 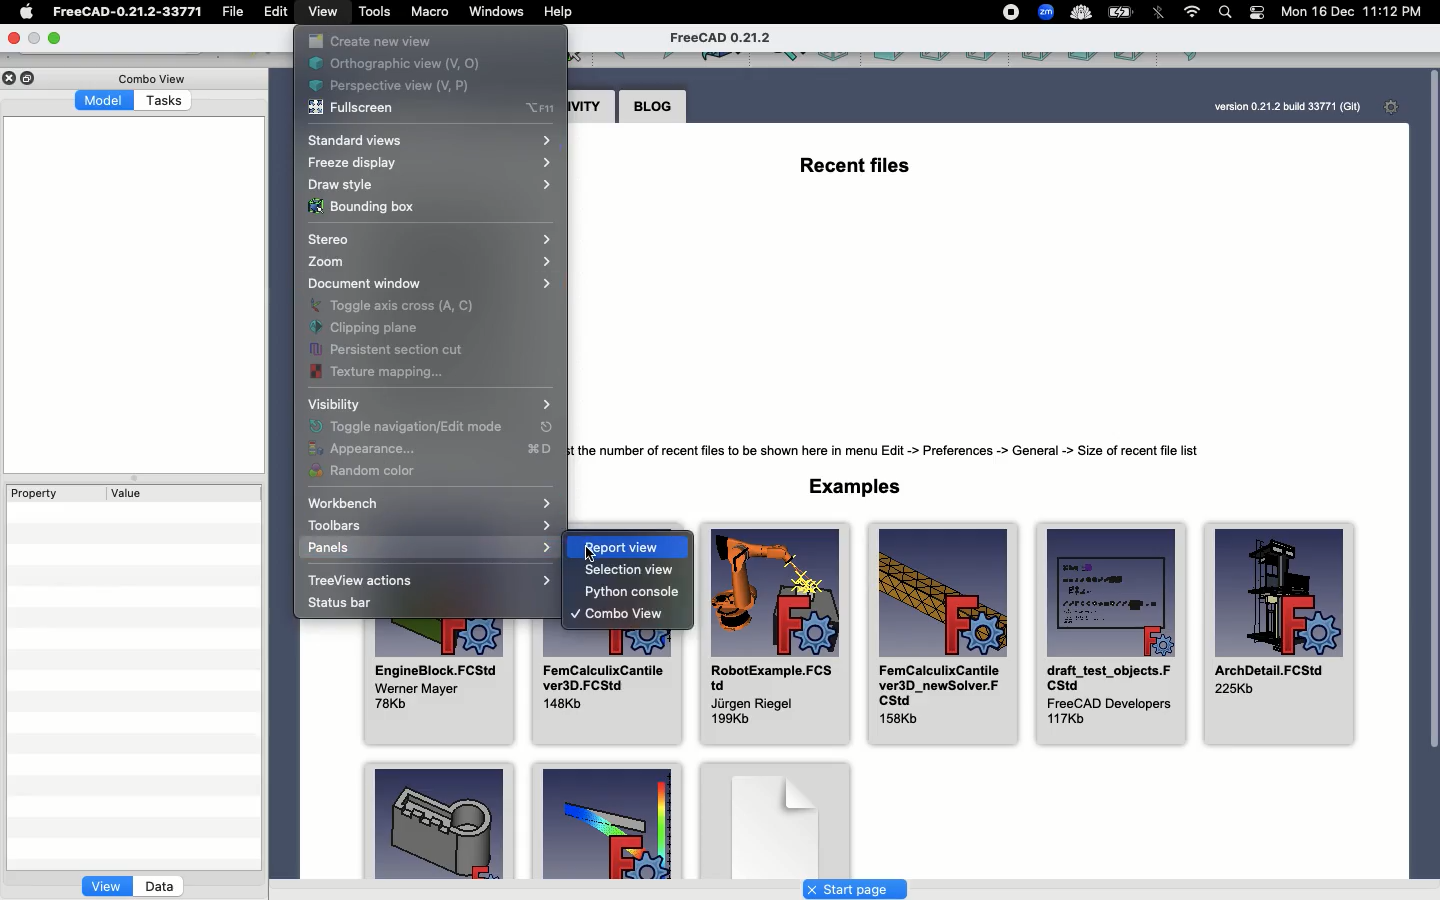 I want to click on Apple, so click(x=30, y=12).